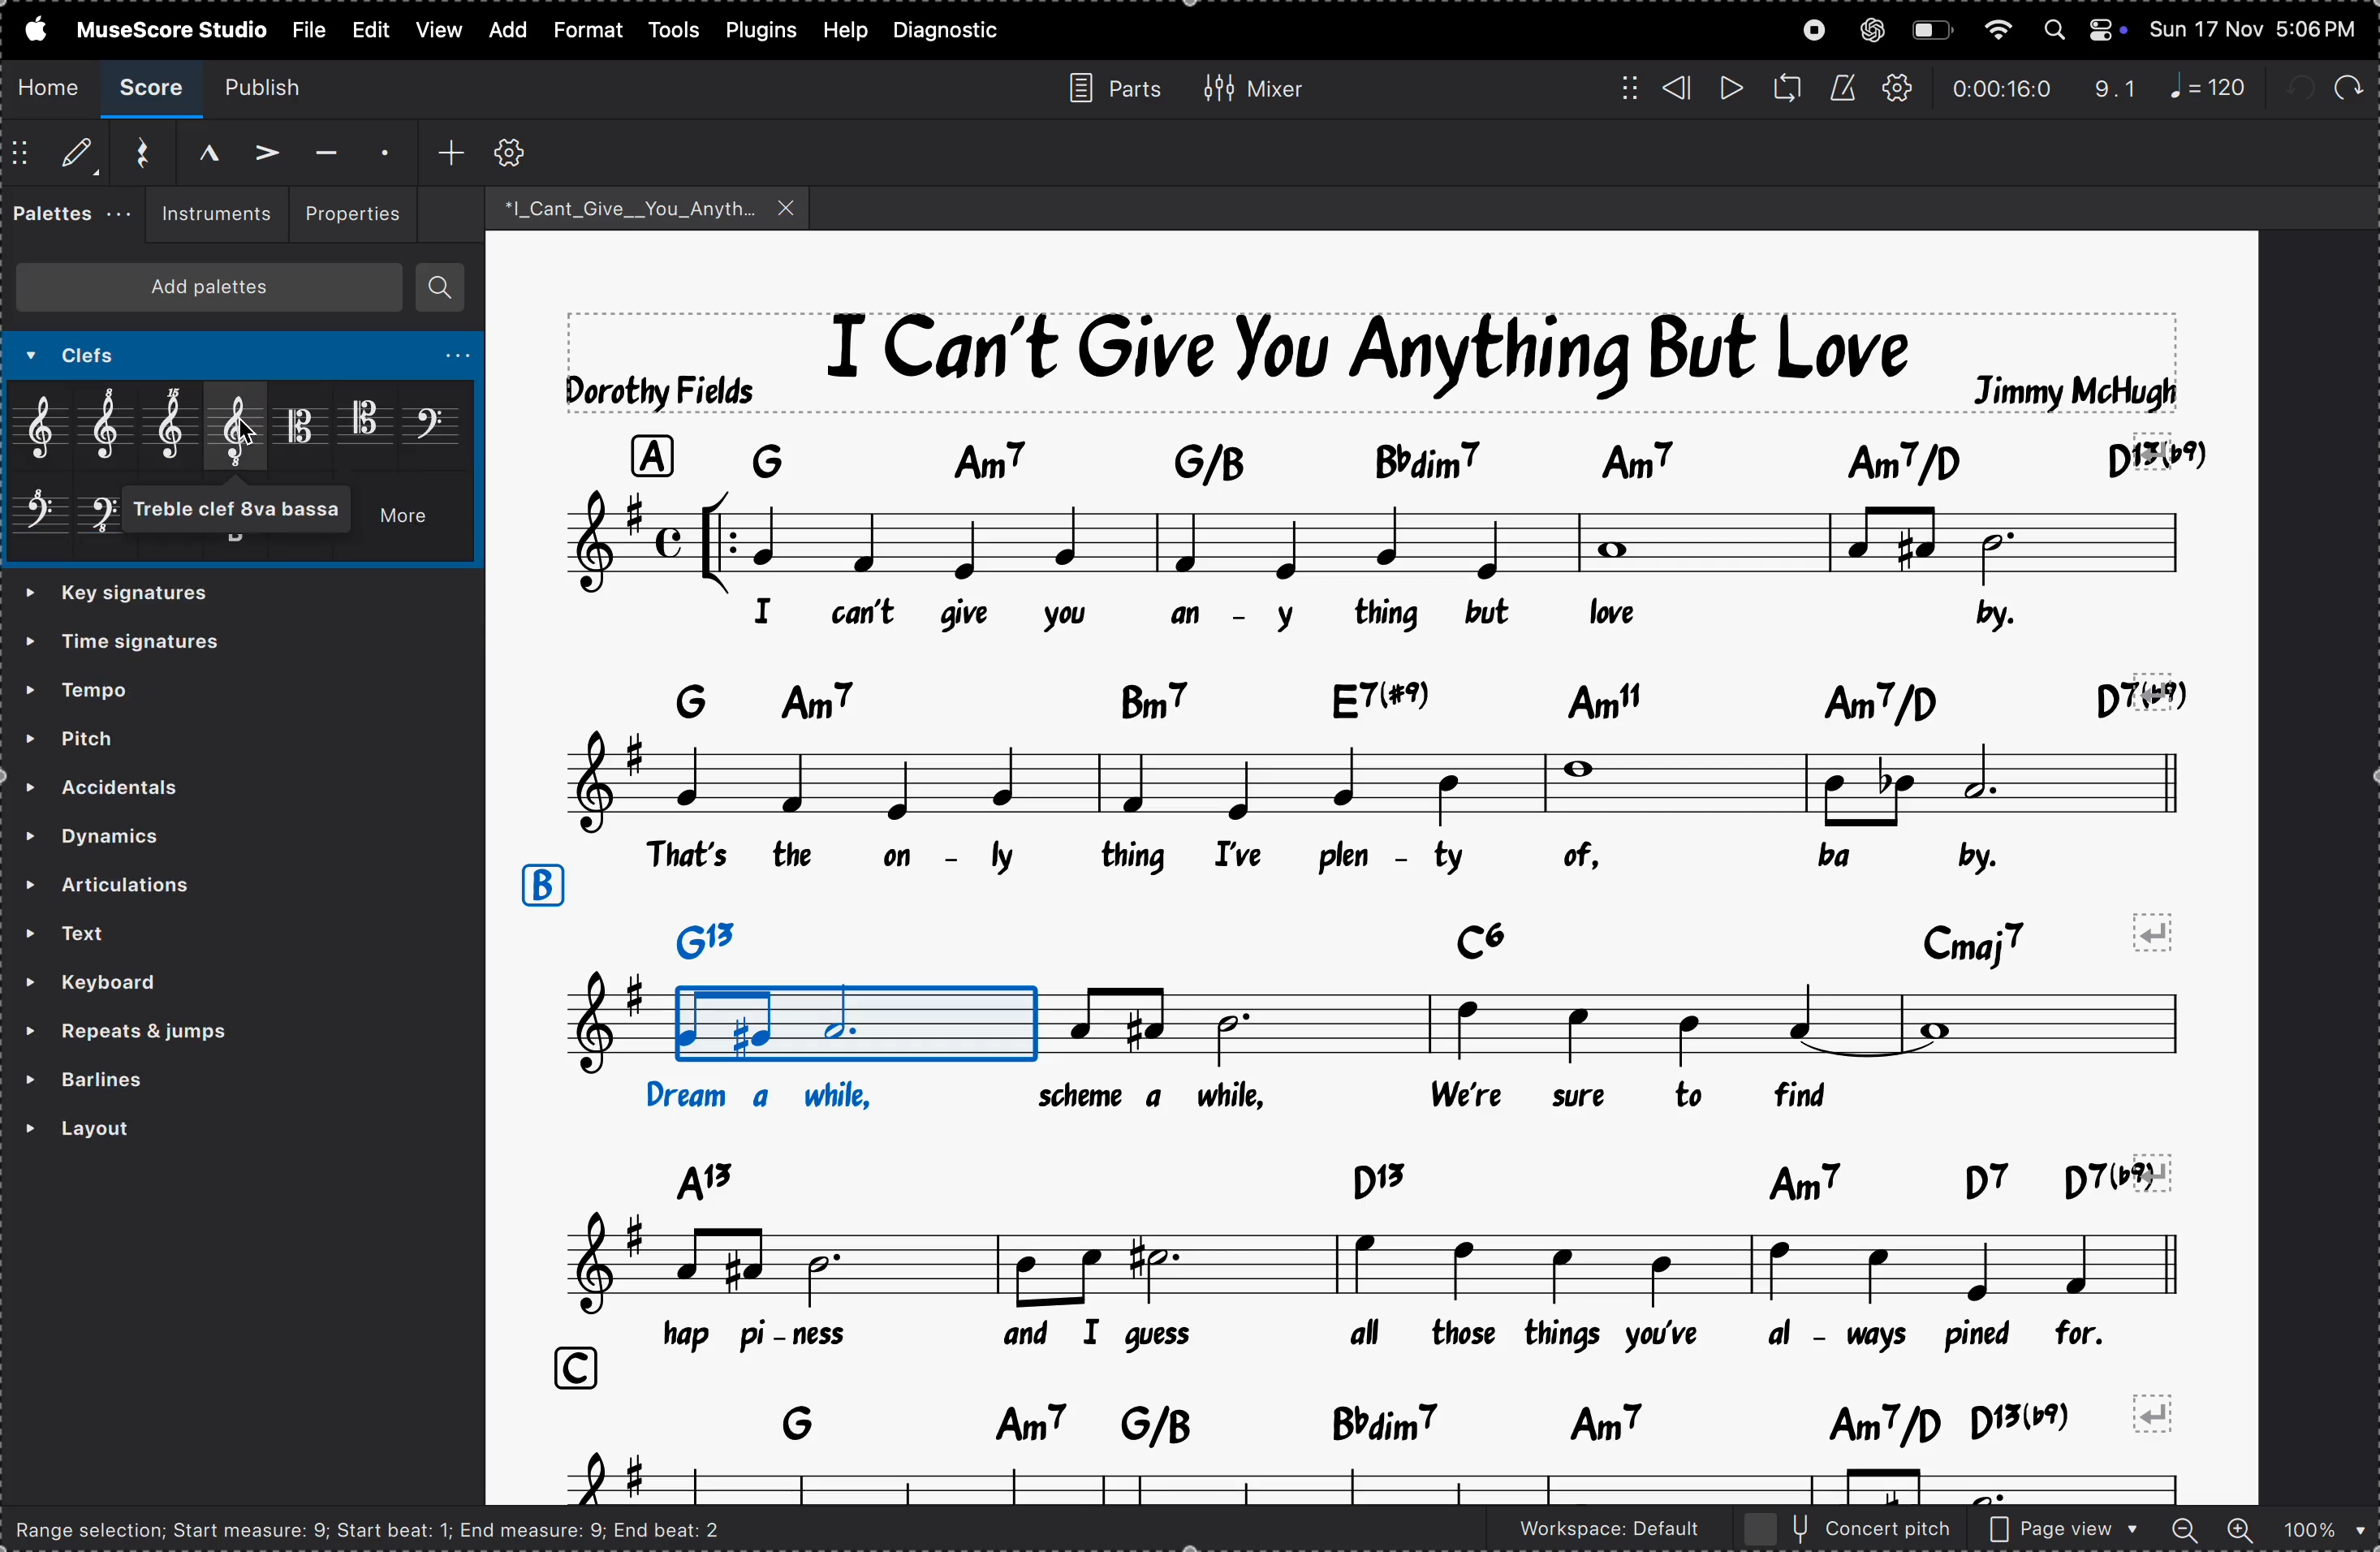  I want to click on notes, so click(1385, 1481).